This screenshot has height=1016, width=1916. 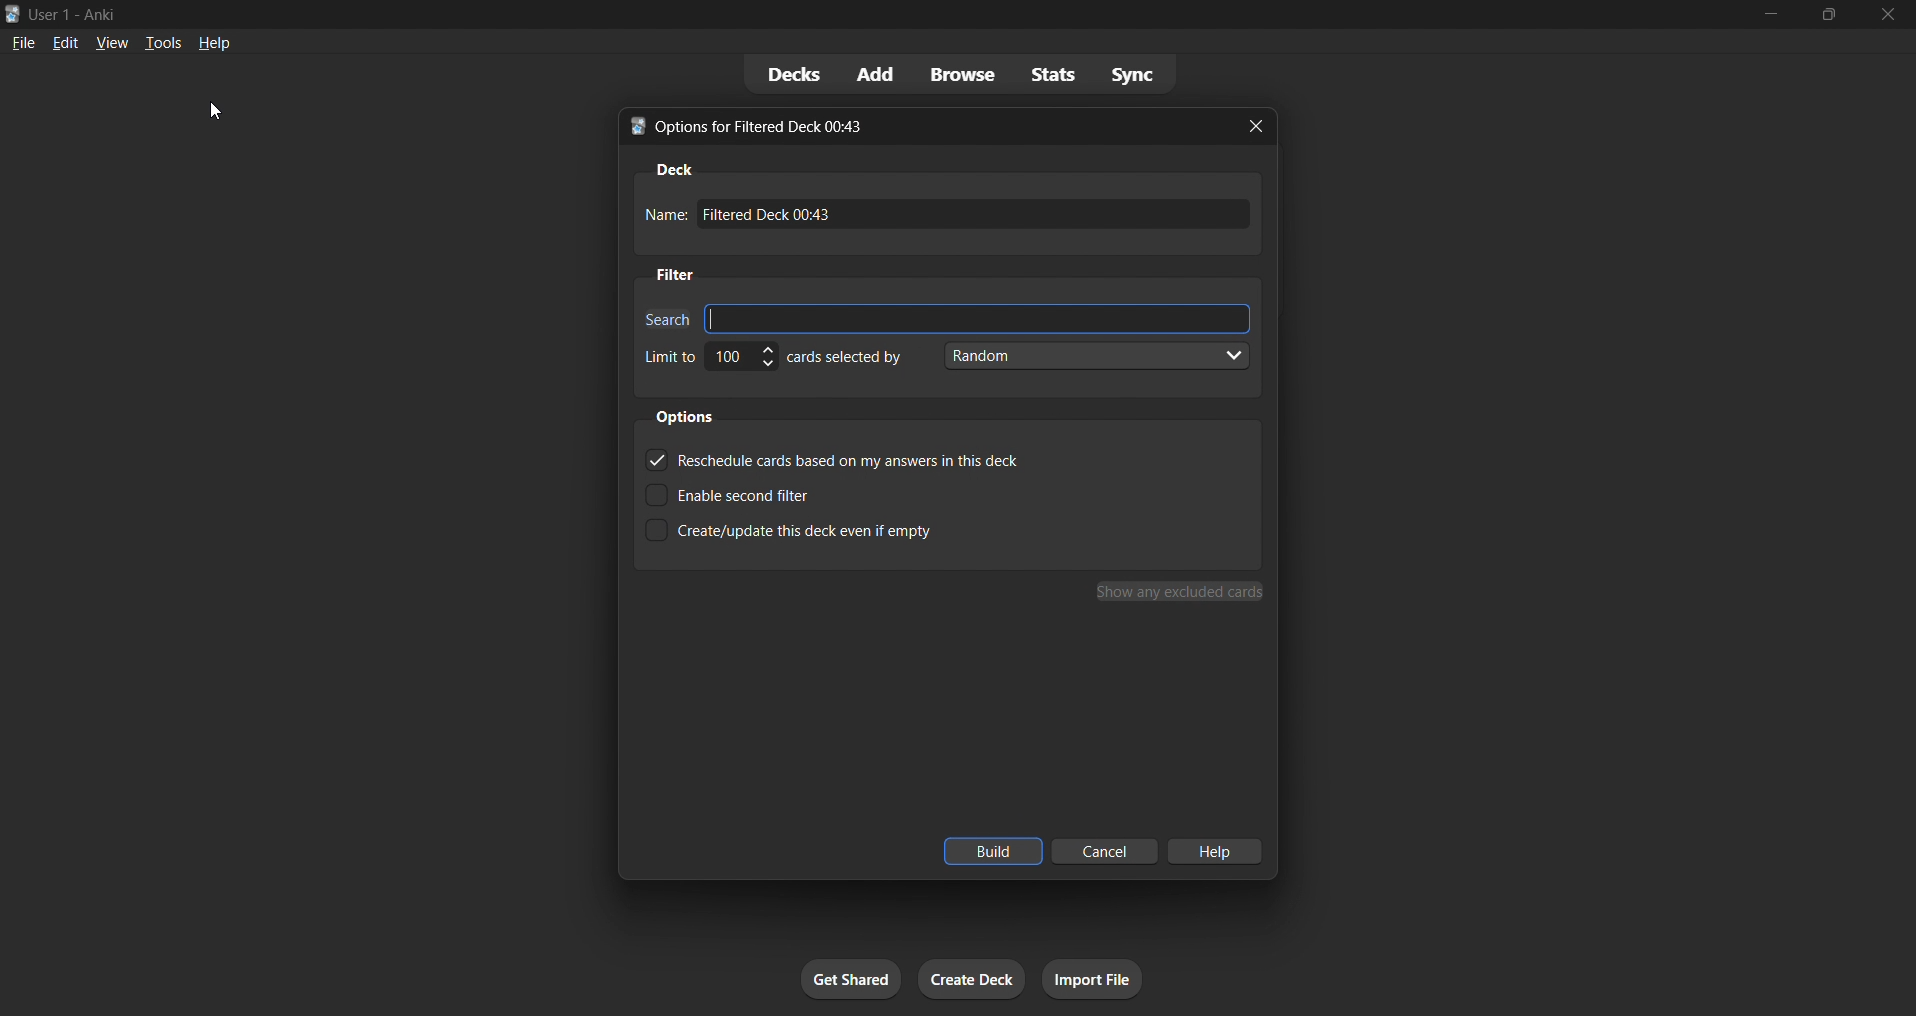 What do you see at coordinates (1092, 979) in the screenshot?
I see `import file` at bounding box center [1092, 979].